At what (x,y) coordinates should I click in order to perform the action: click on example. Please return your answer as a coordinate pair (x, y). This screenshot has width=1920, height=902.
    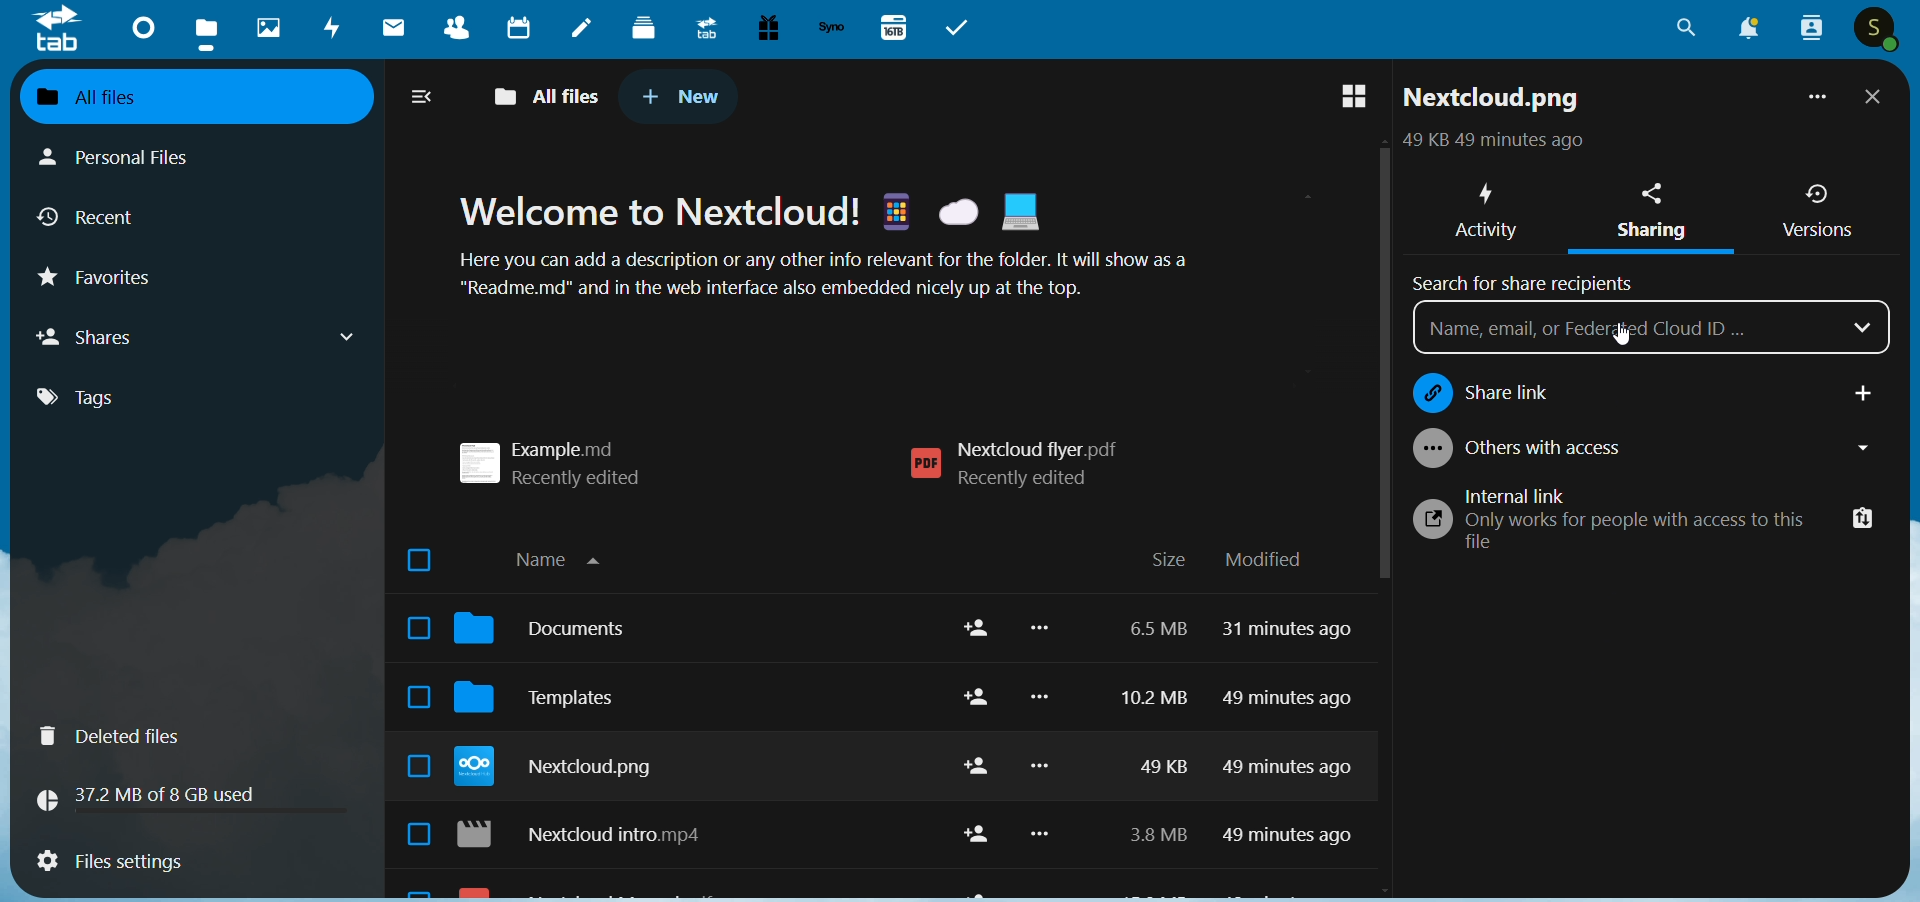
    Looking at the image, I should click on (564, 456).